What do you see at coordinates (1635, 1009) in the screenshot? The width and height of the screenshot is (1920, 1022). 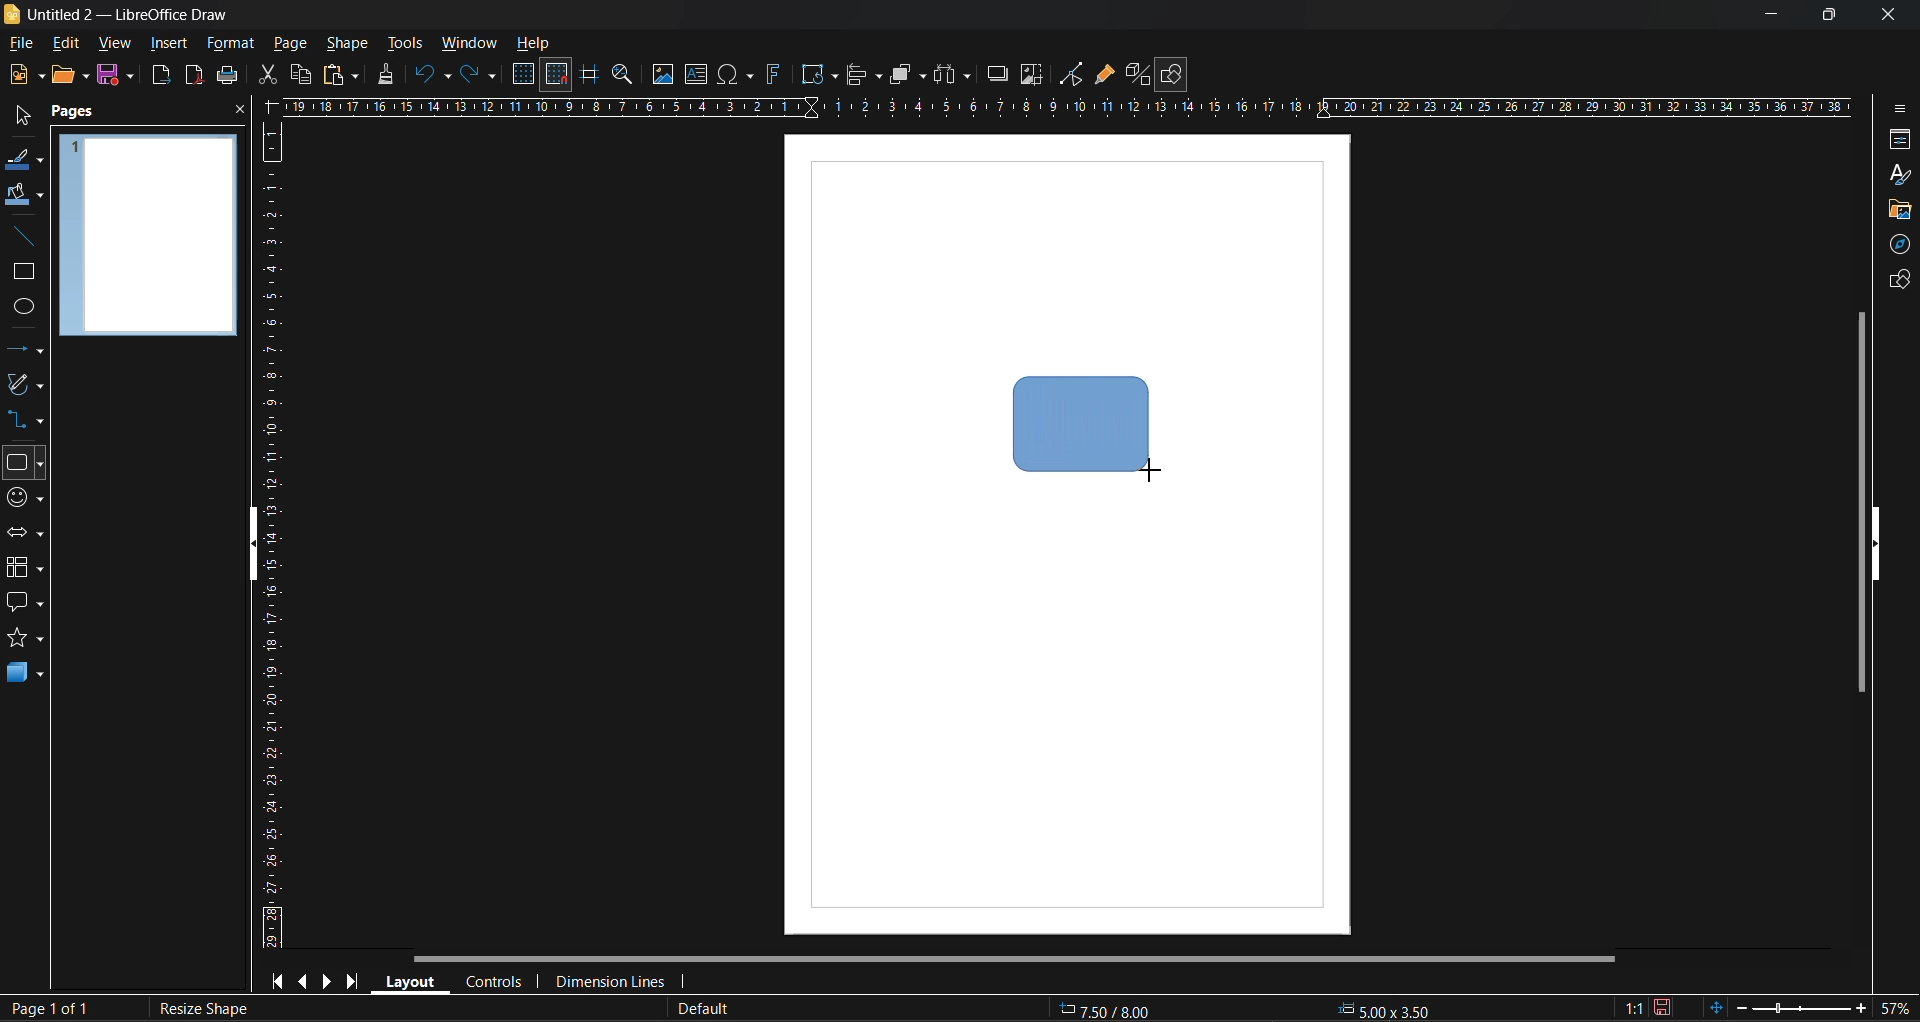 I see `scaling factor` at bounding box center [1635, 1009].